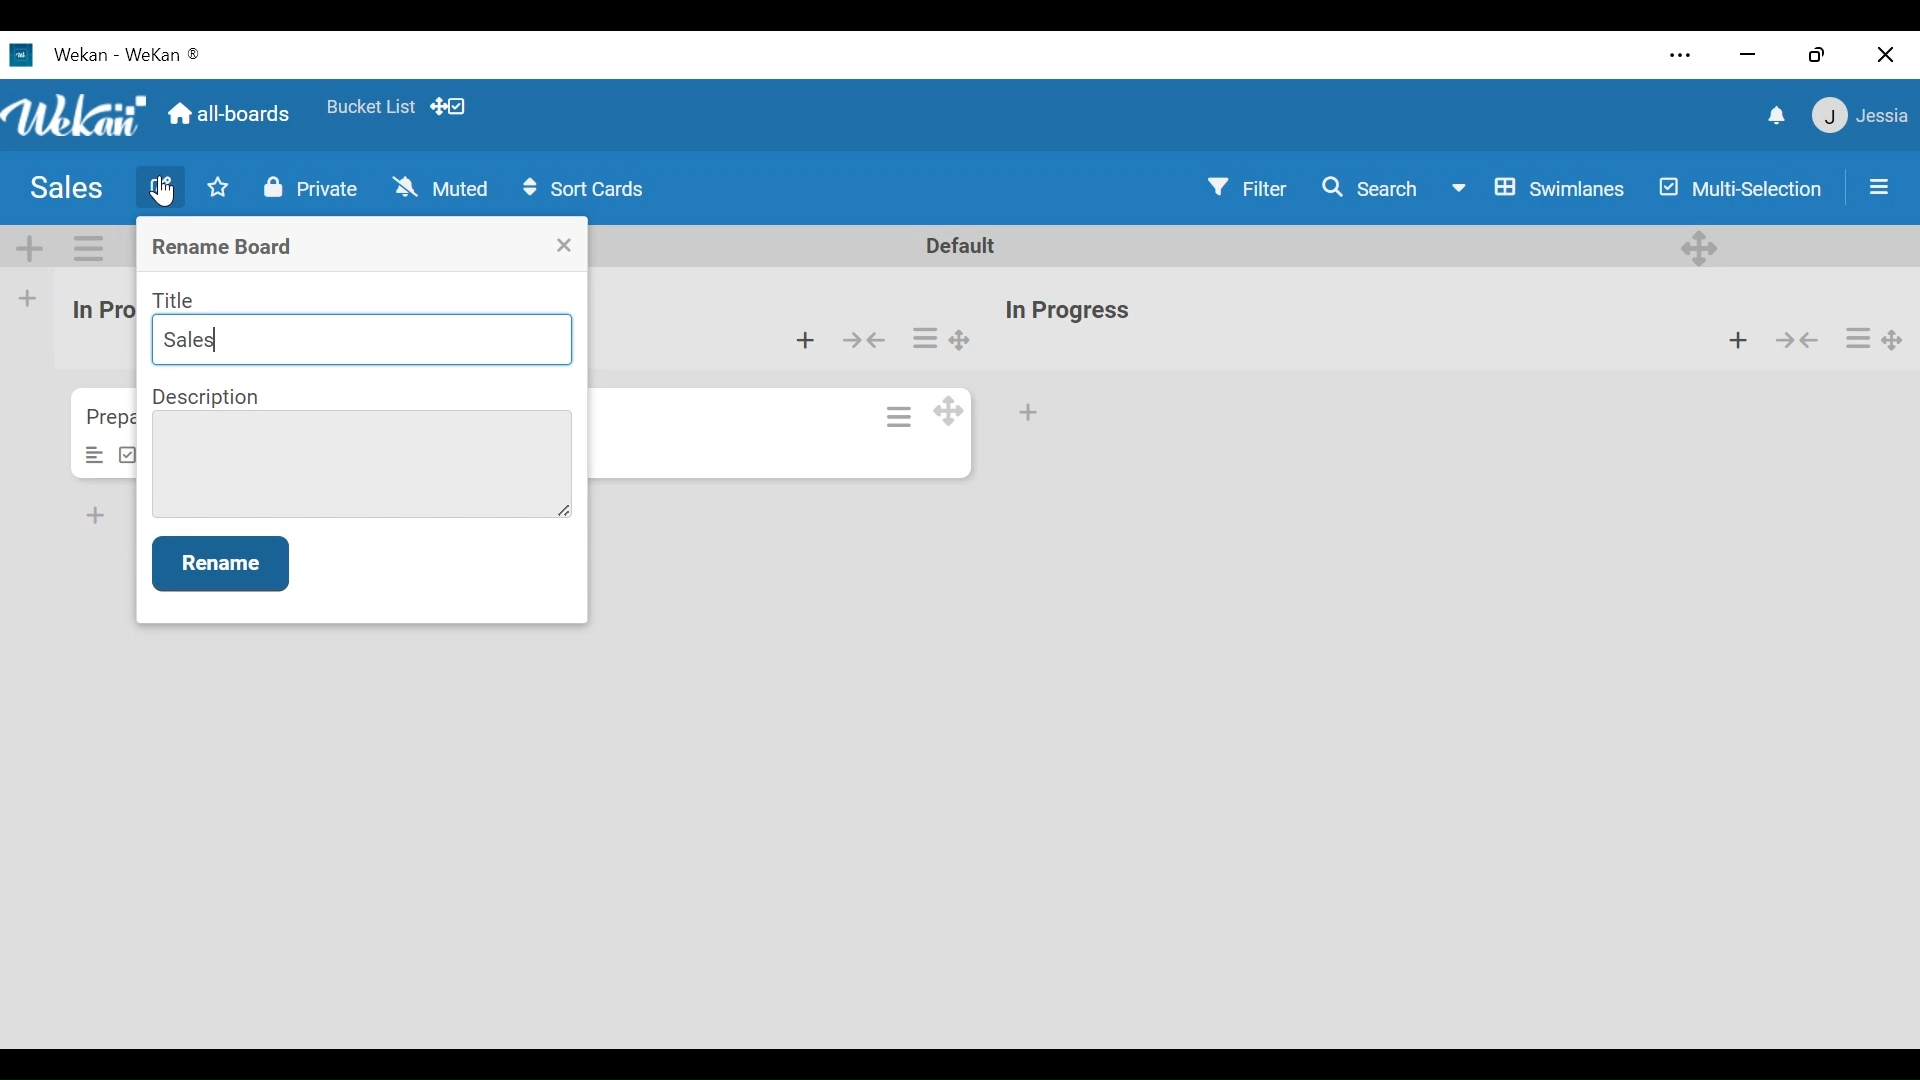  What do you see at coordinates (1893, 342) in the screenshot?
I see `Desktop drag handles` at bounding box center [1893, 342].